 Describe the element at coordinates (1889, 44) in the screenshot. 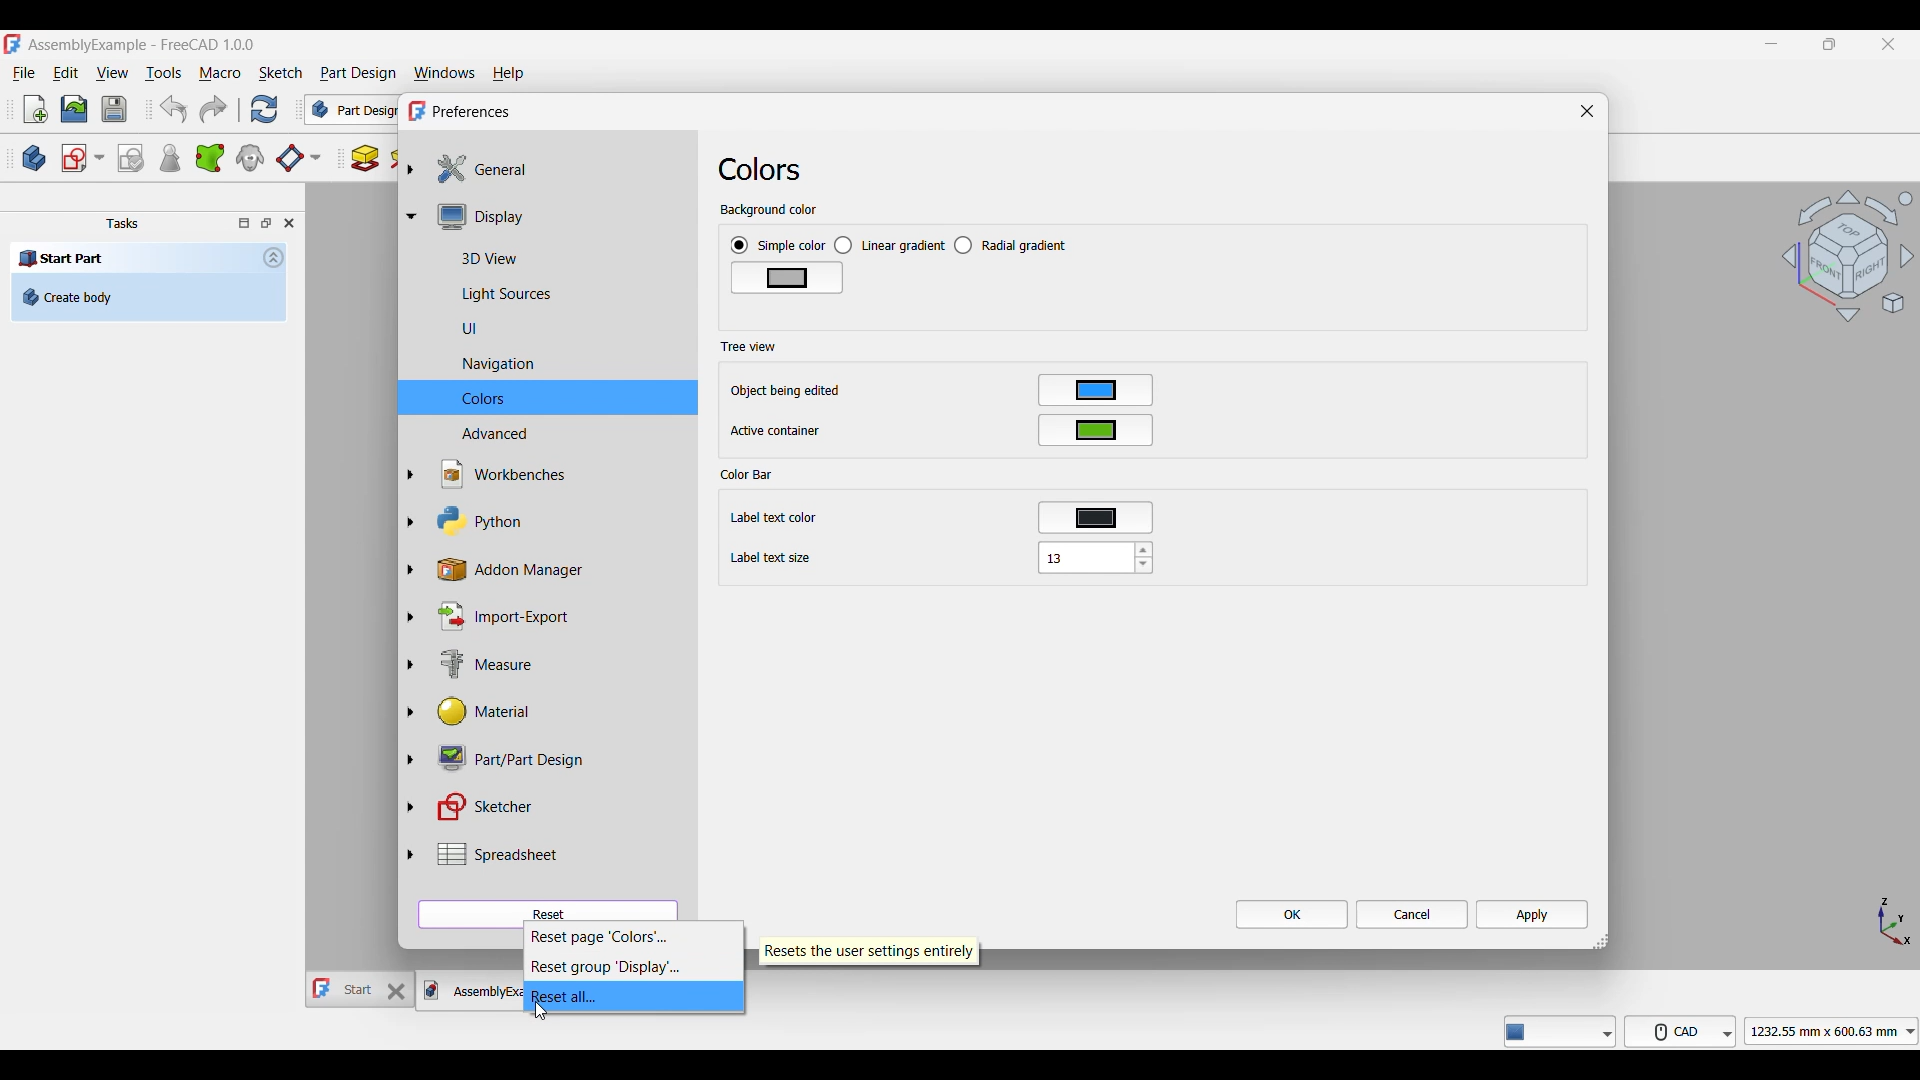

I see `Close interface` at that location.